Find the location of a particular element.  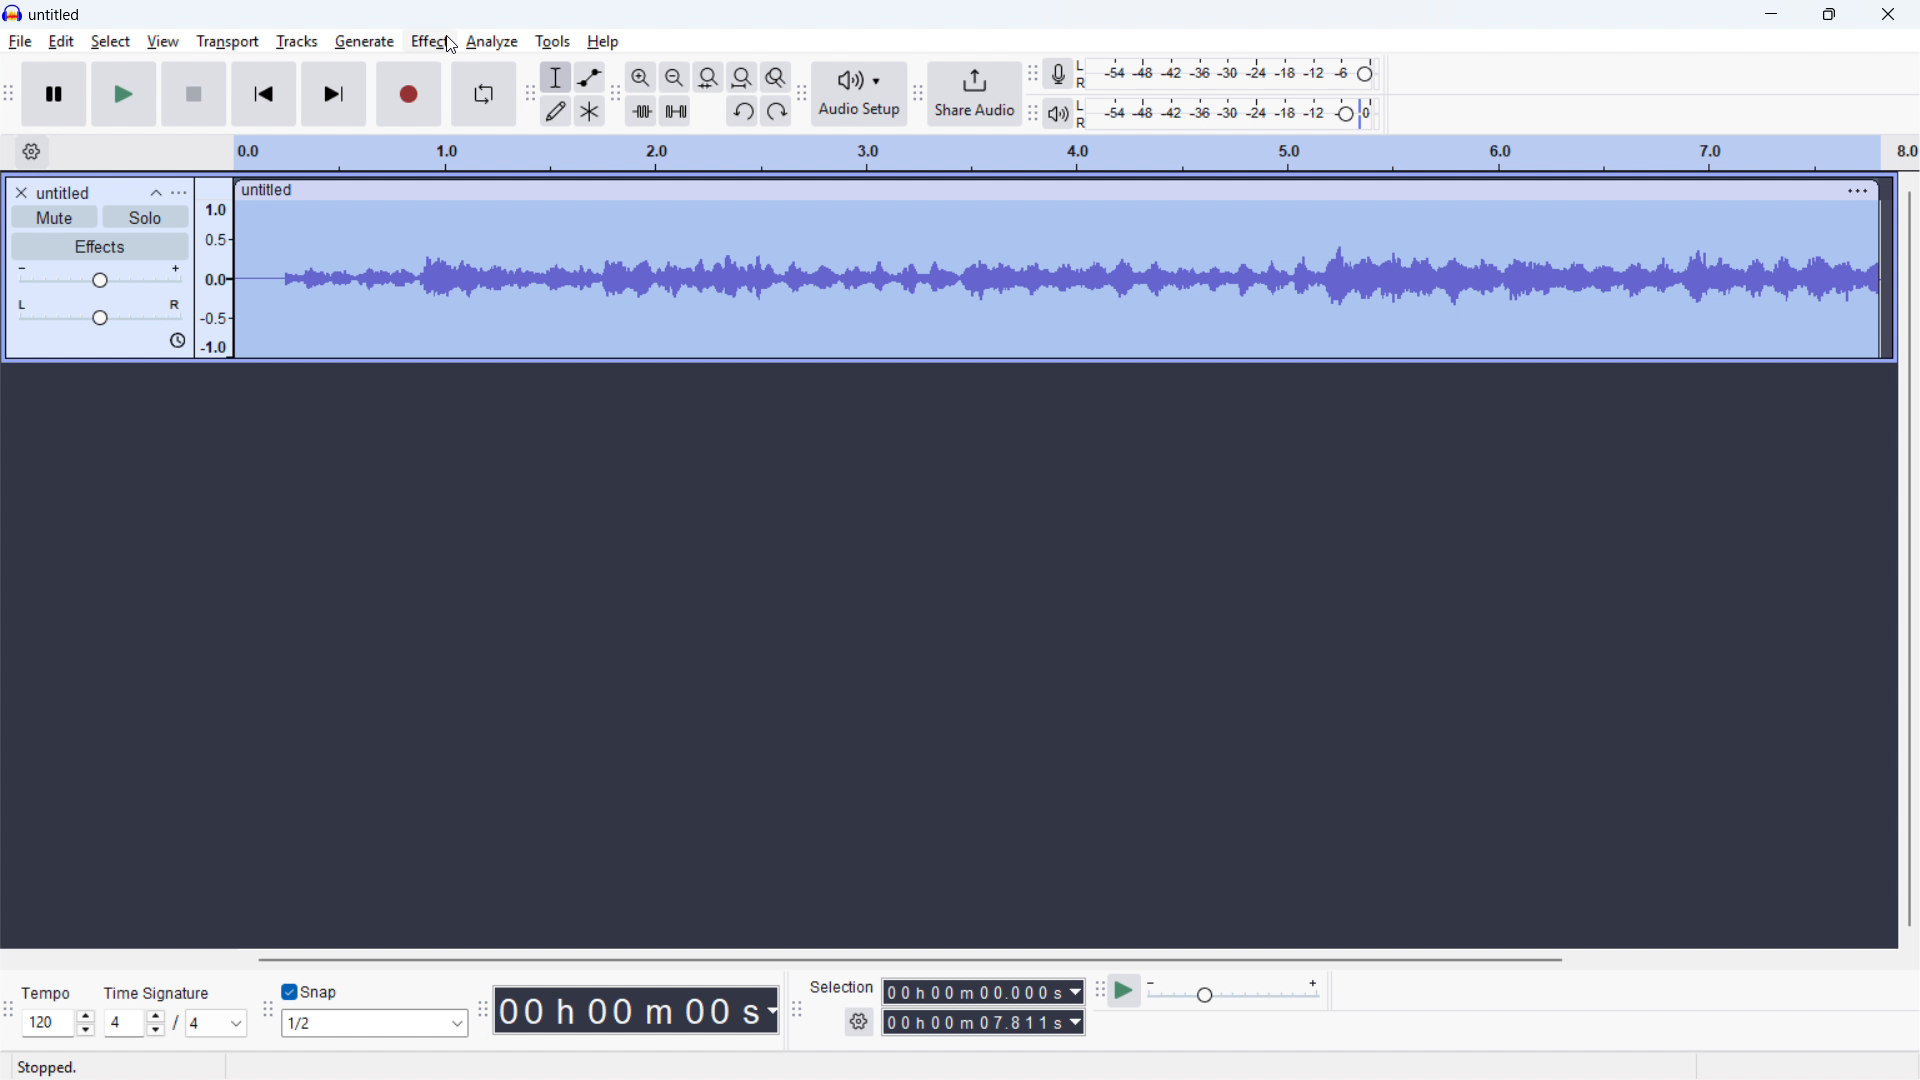

track title is located at coordinates (65, 193).